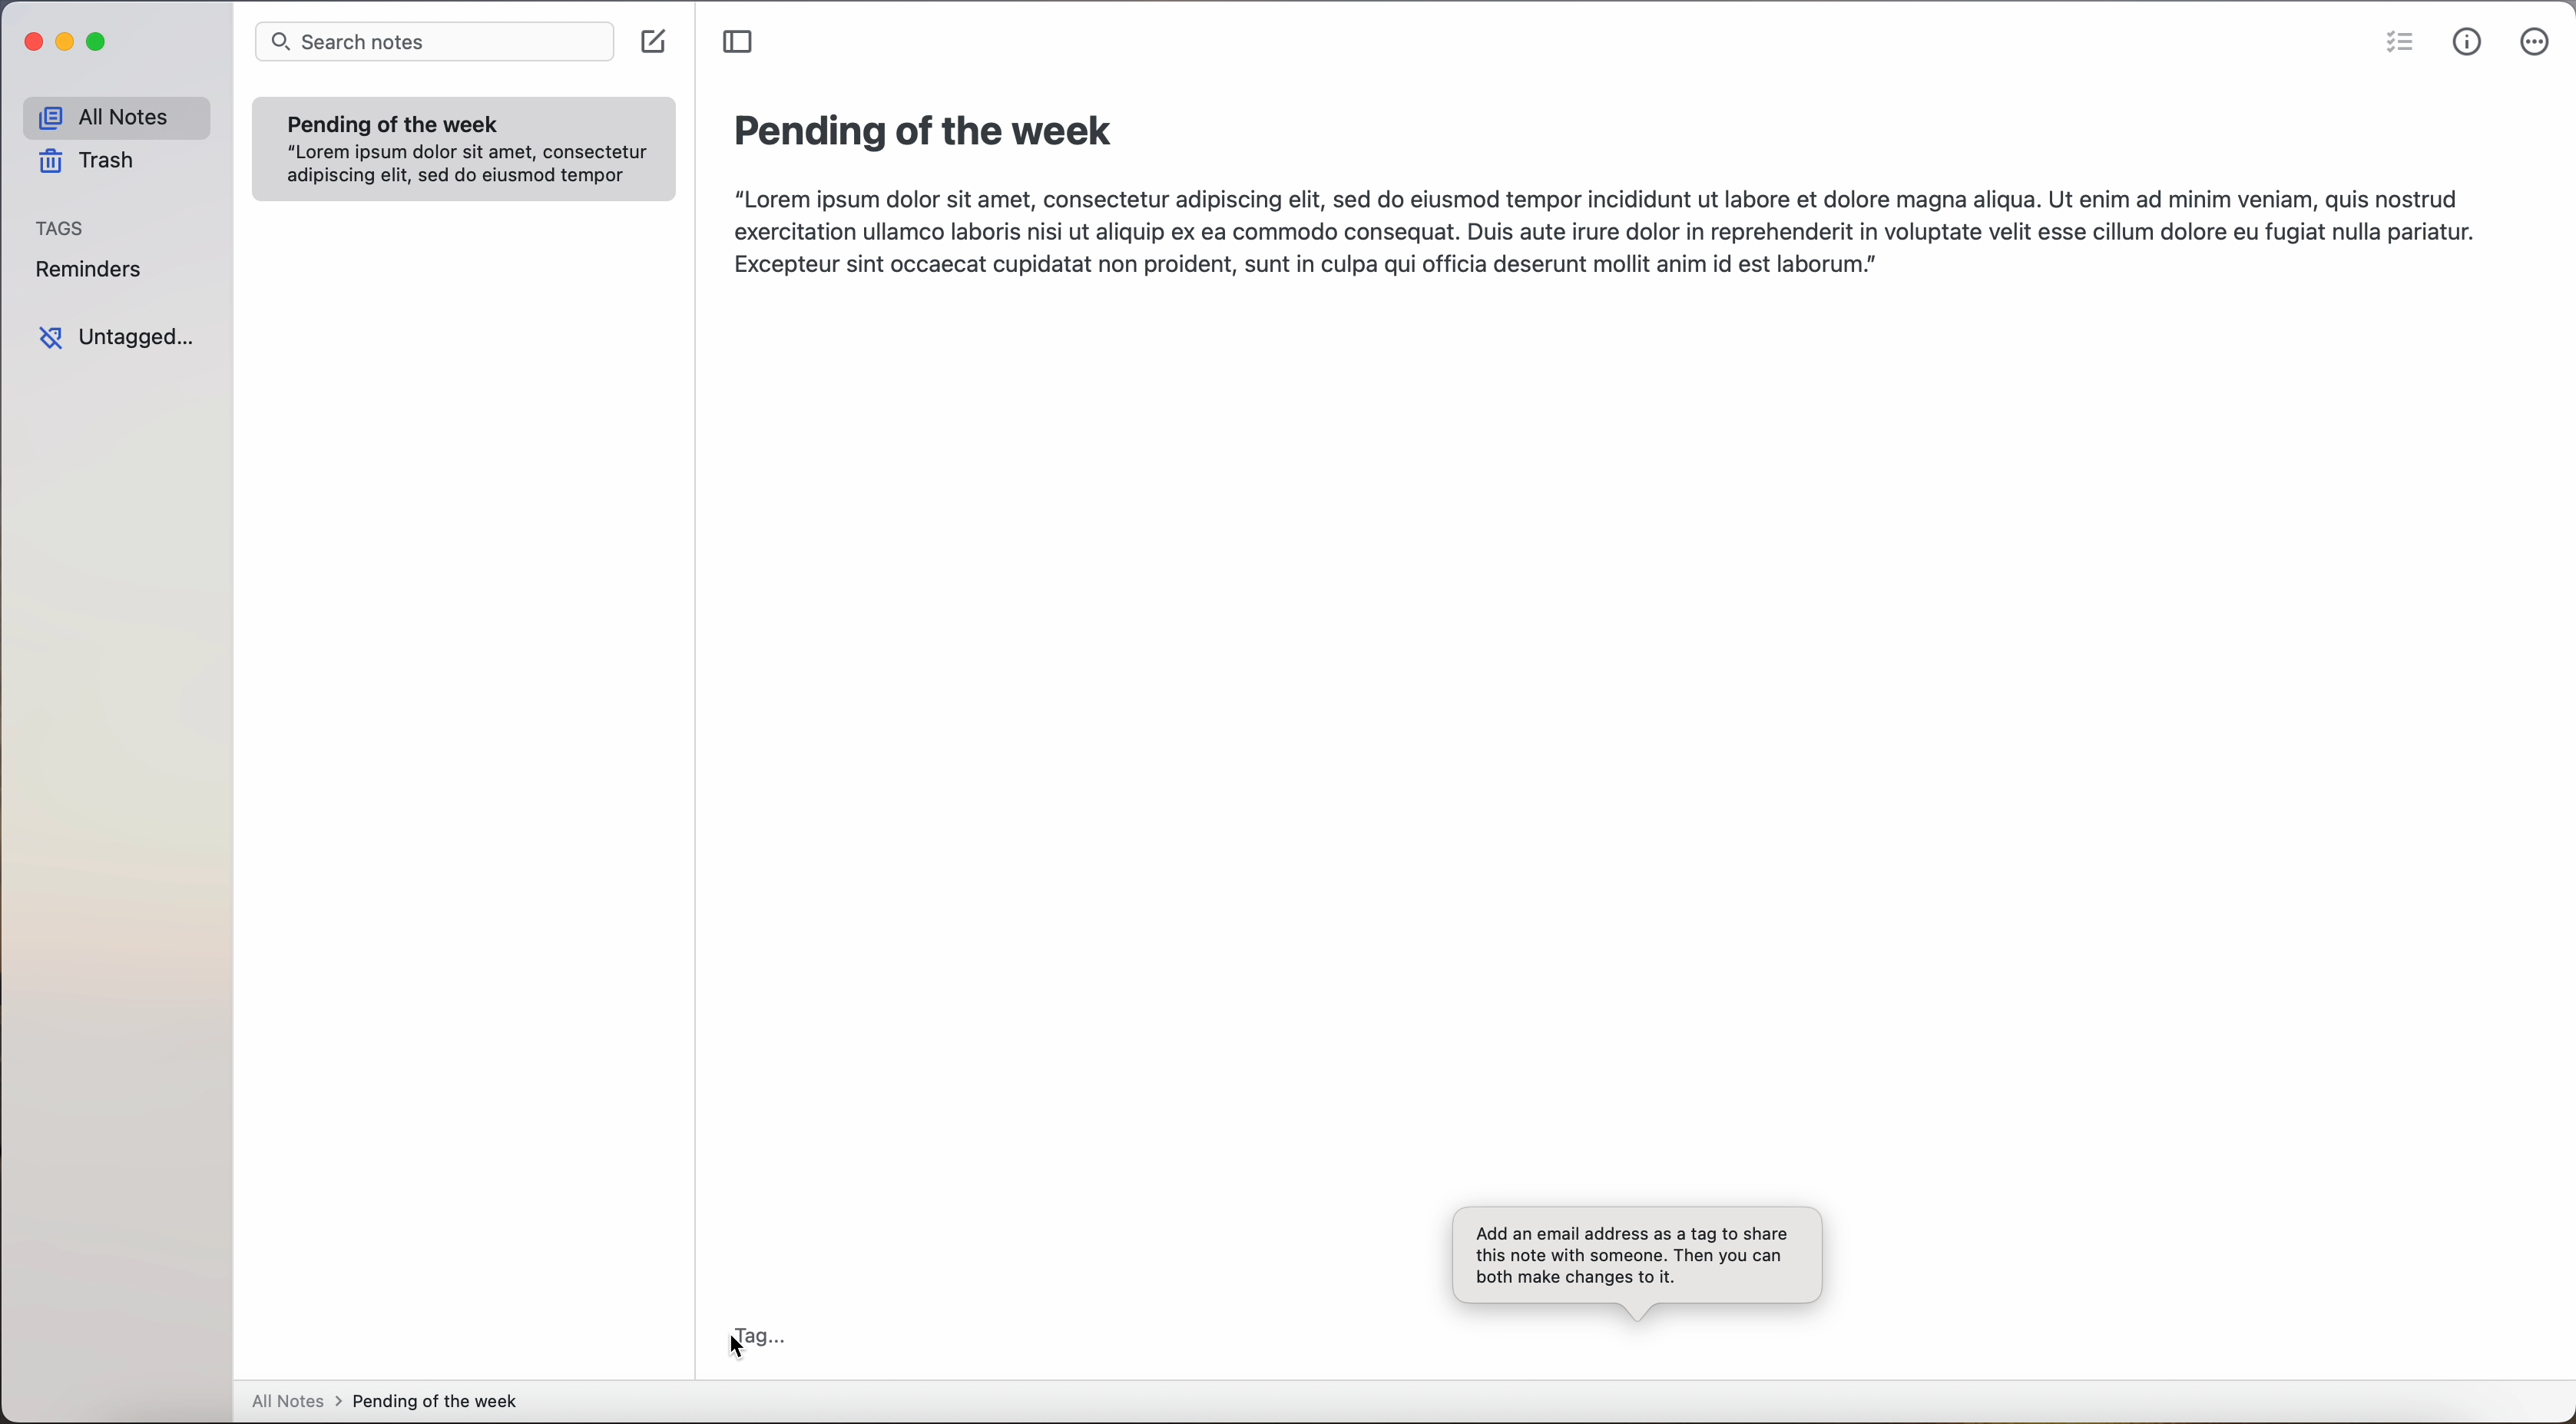  What do you see at coordinates (59, 227) in the screenshot?
I see `tags` at bounding box center [59, 227].